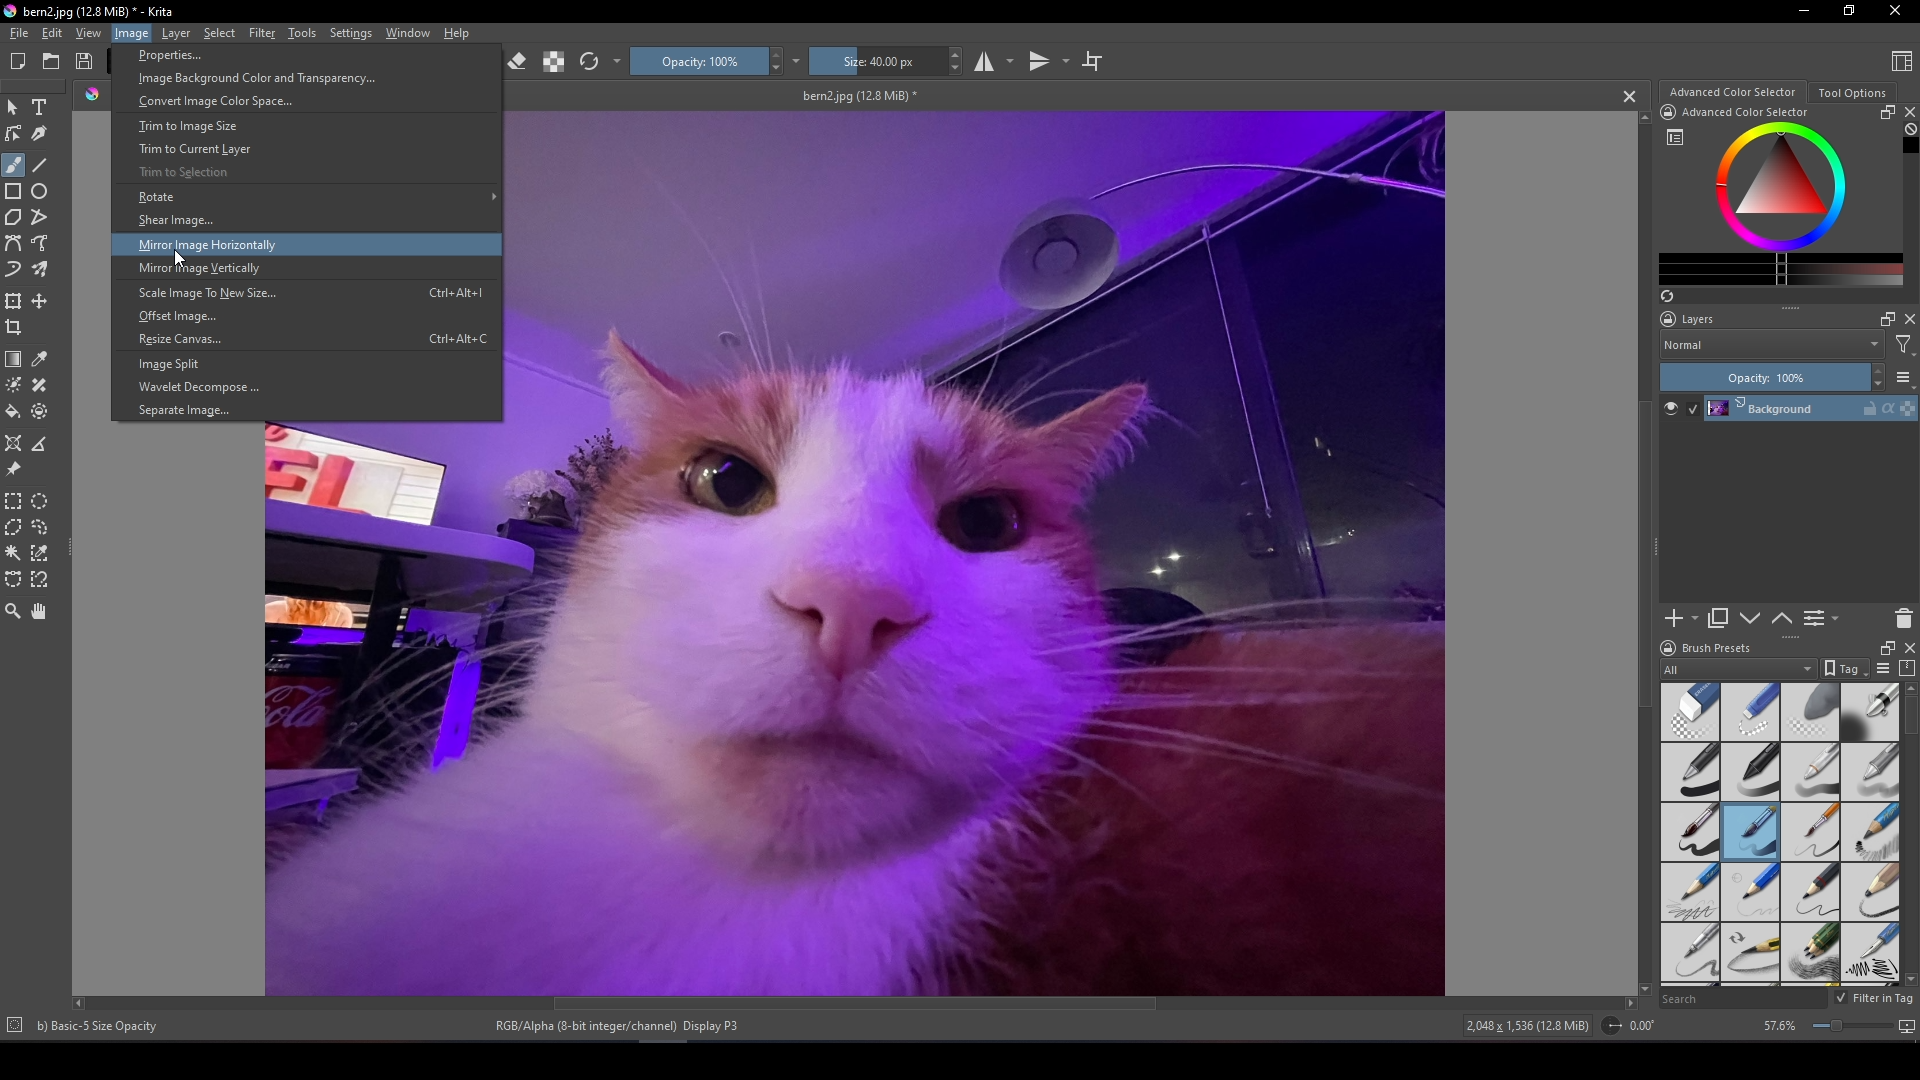 The height and width of the screenshot is (1080, 1920). What do you see at coordinates (39, 243) in the screenshot?
I see `Freehand path tool` at bounding box center [39, 243].